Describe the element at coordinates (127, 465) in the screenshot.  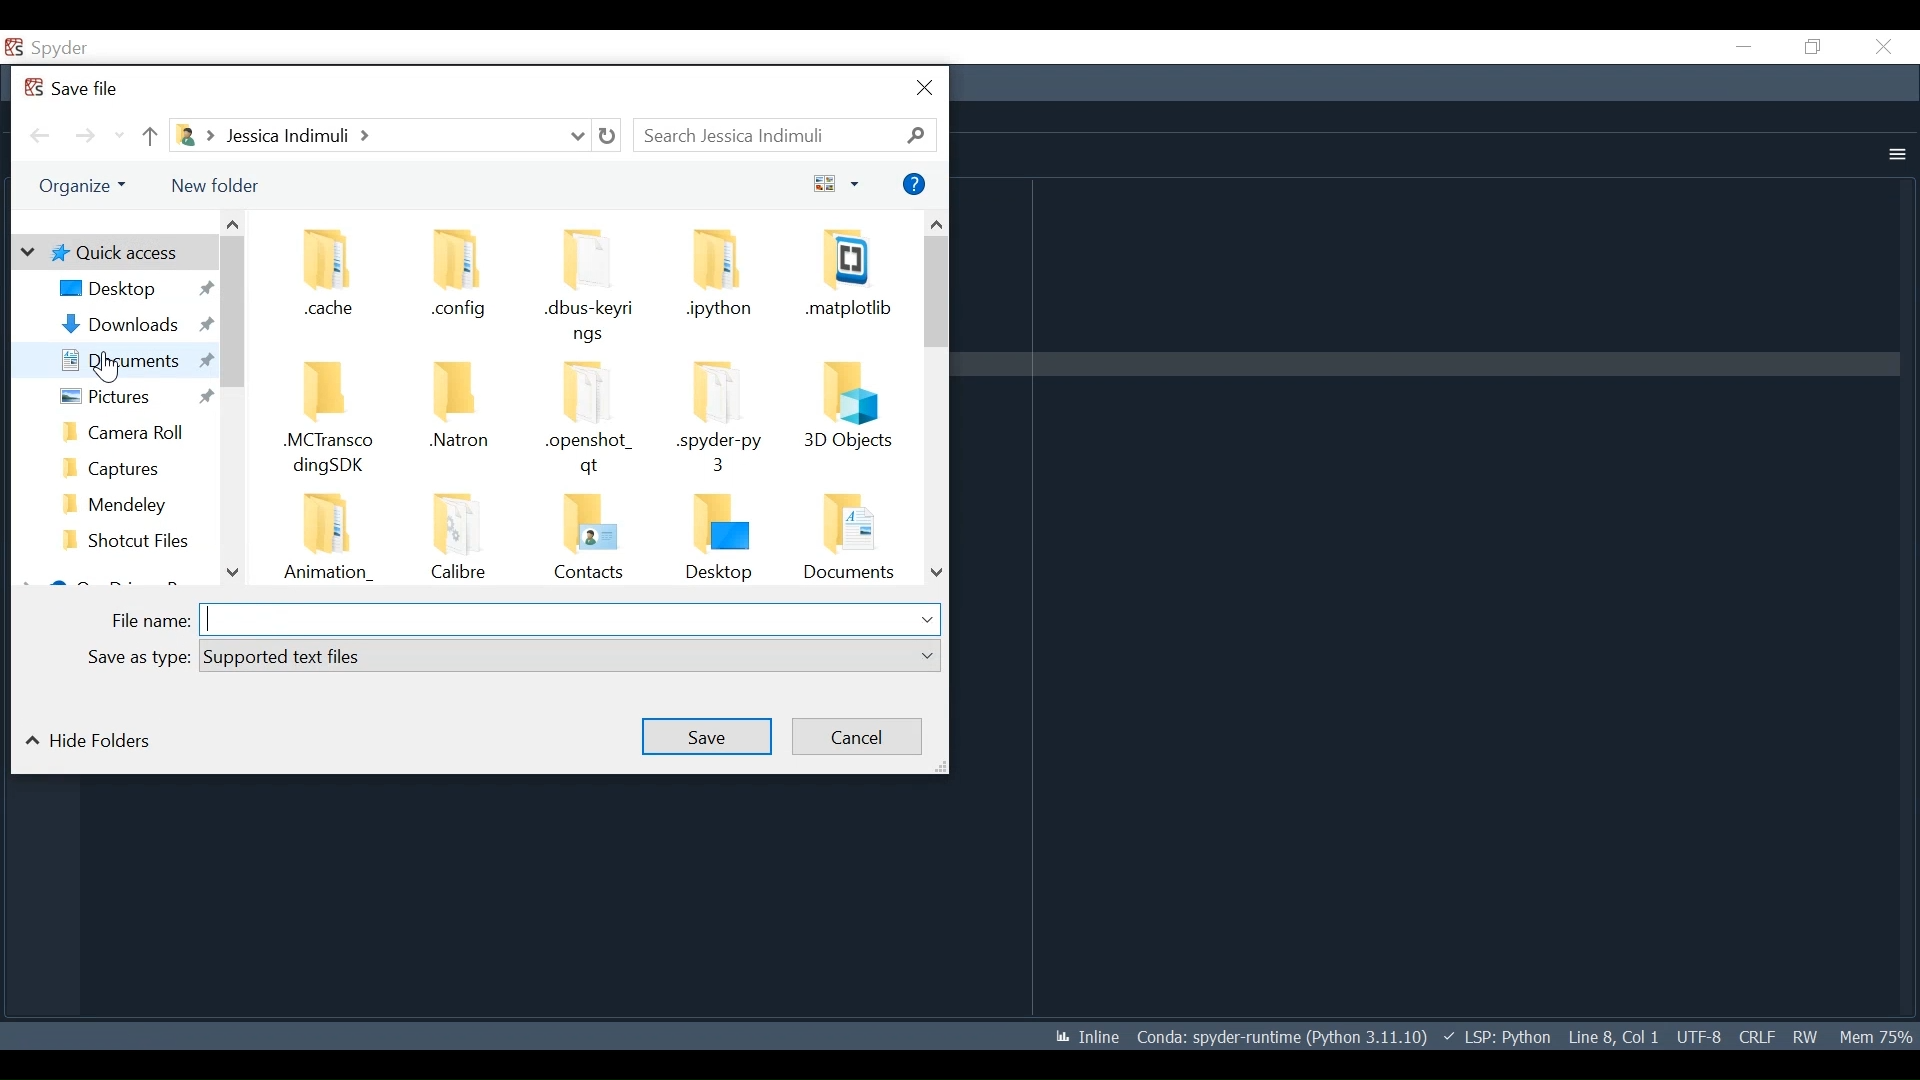
I see `Folder` at that location.